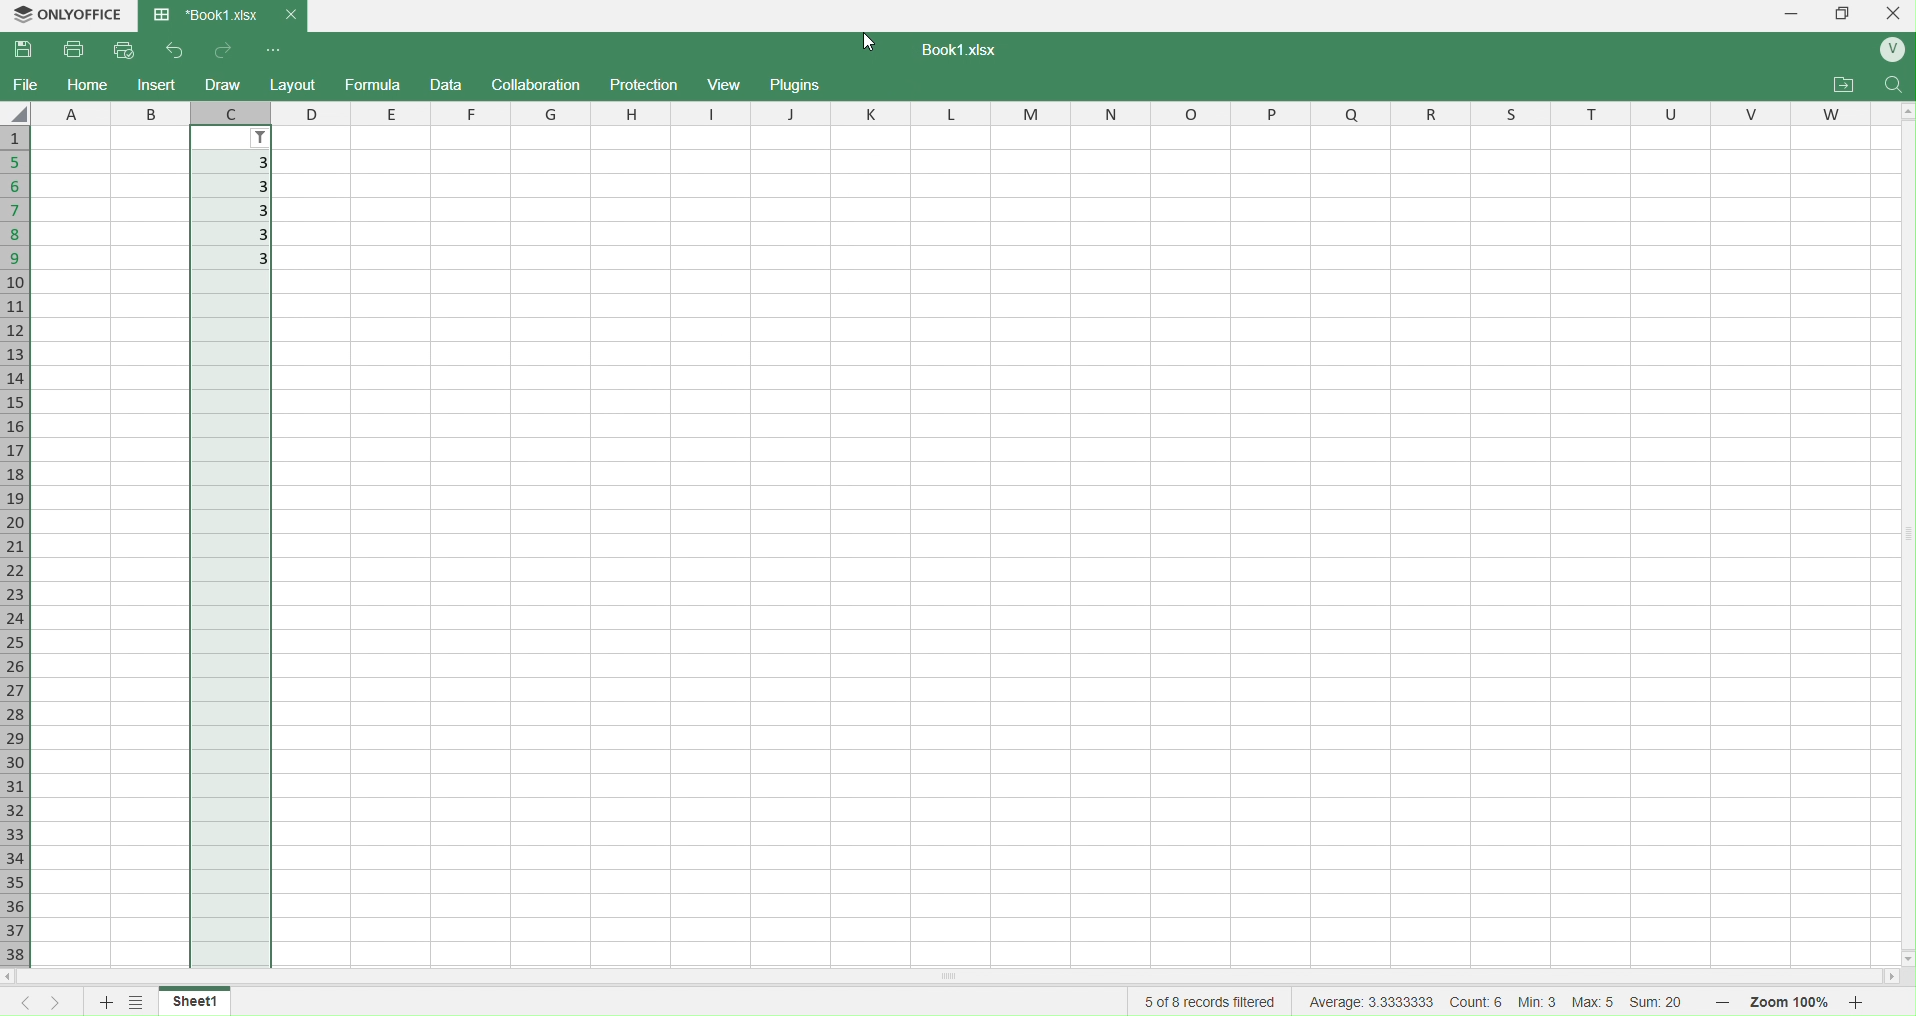  What do you see at coordinates (1896, 13) in the screenshot?
I see `Close` at bounding box center [1896, 13].